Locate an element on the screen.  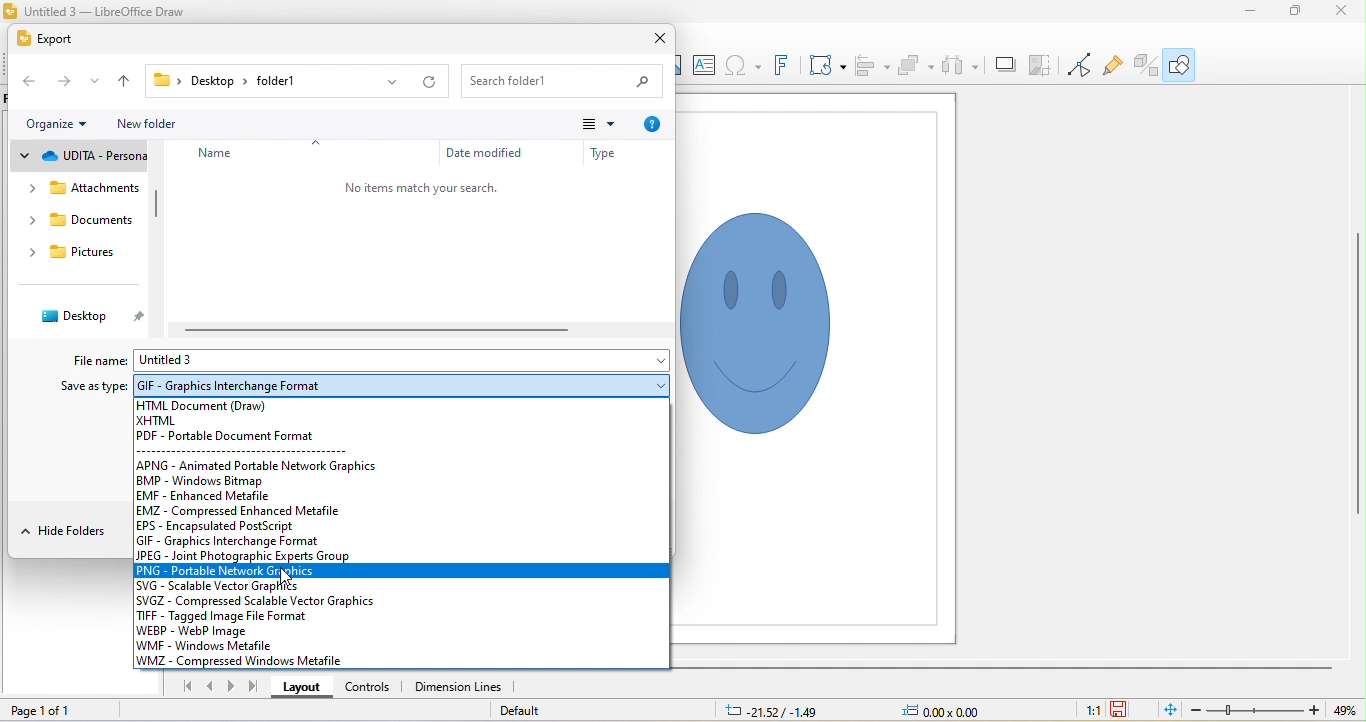
drop down is located at coordinates (94, 81).